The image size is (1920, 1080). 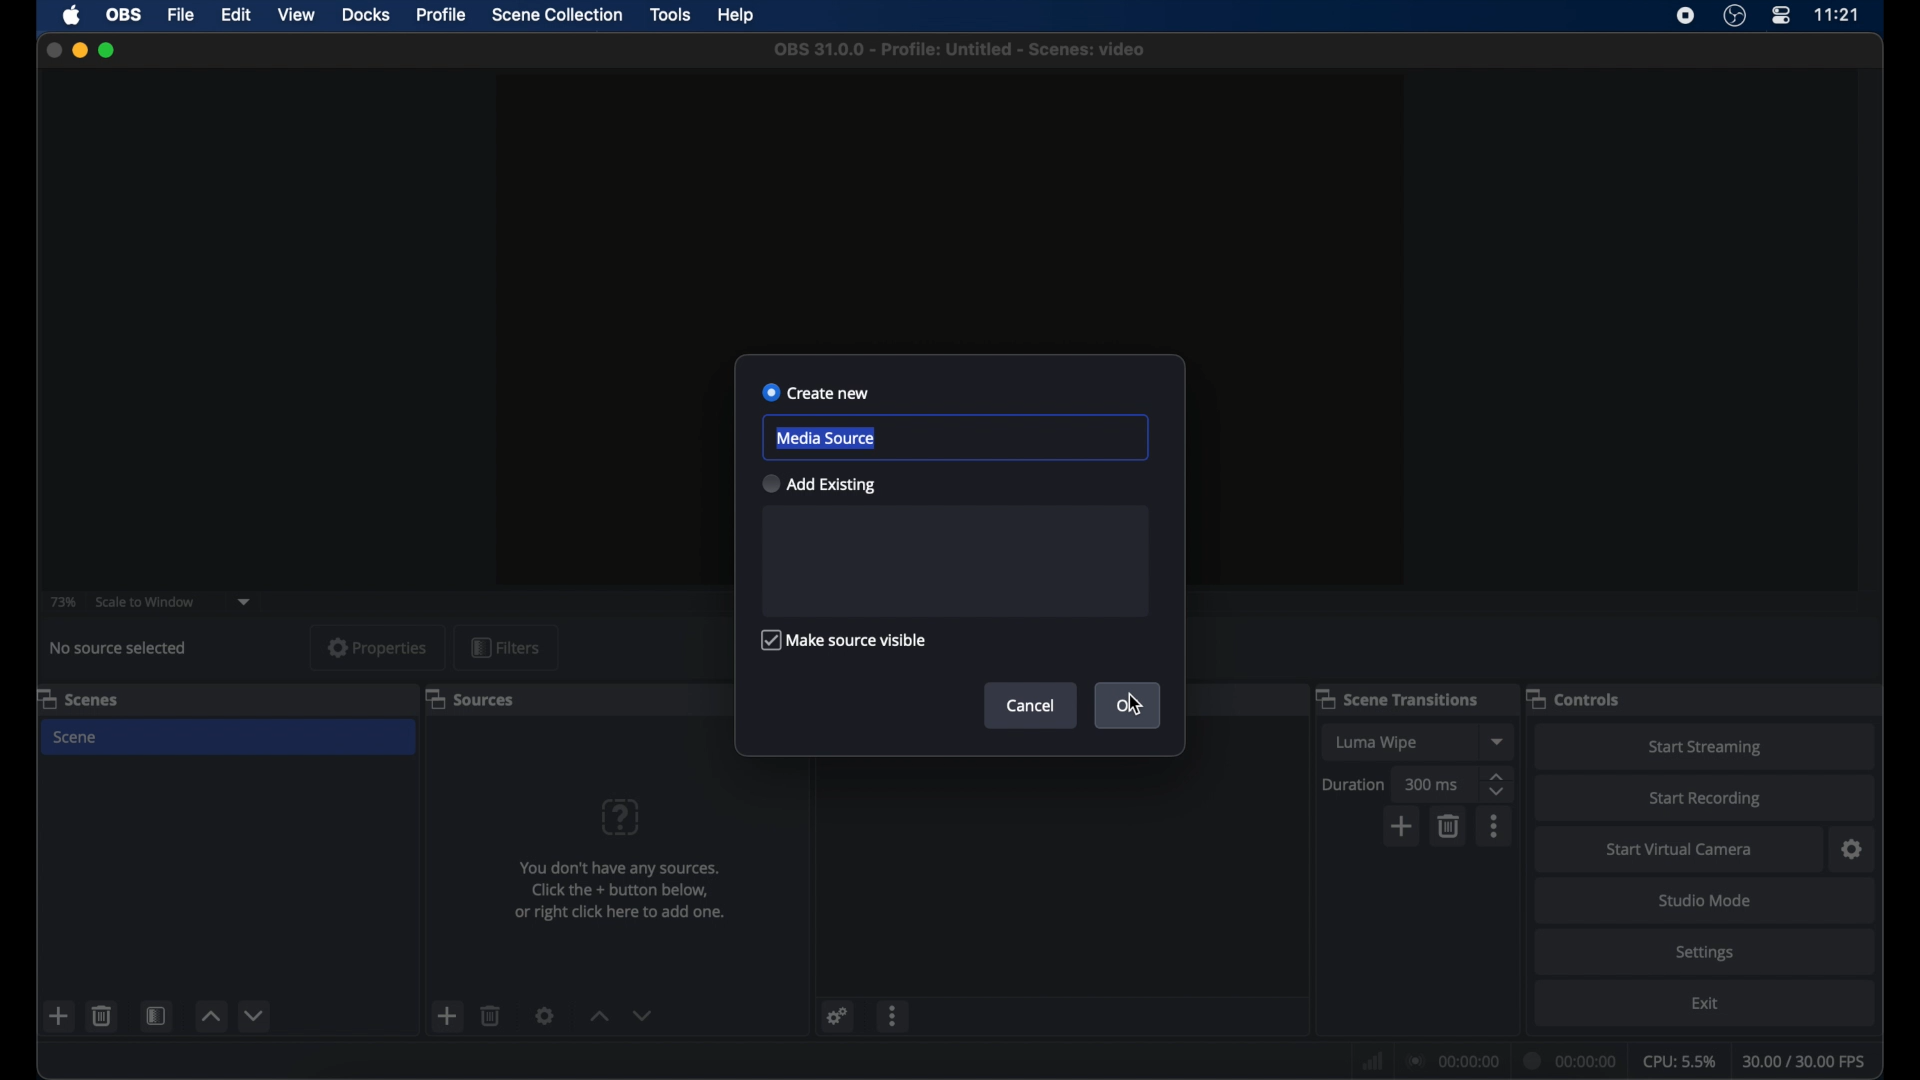 I want to click on studio mode, so click(x=1705, y=900).